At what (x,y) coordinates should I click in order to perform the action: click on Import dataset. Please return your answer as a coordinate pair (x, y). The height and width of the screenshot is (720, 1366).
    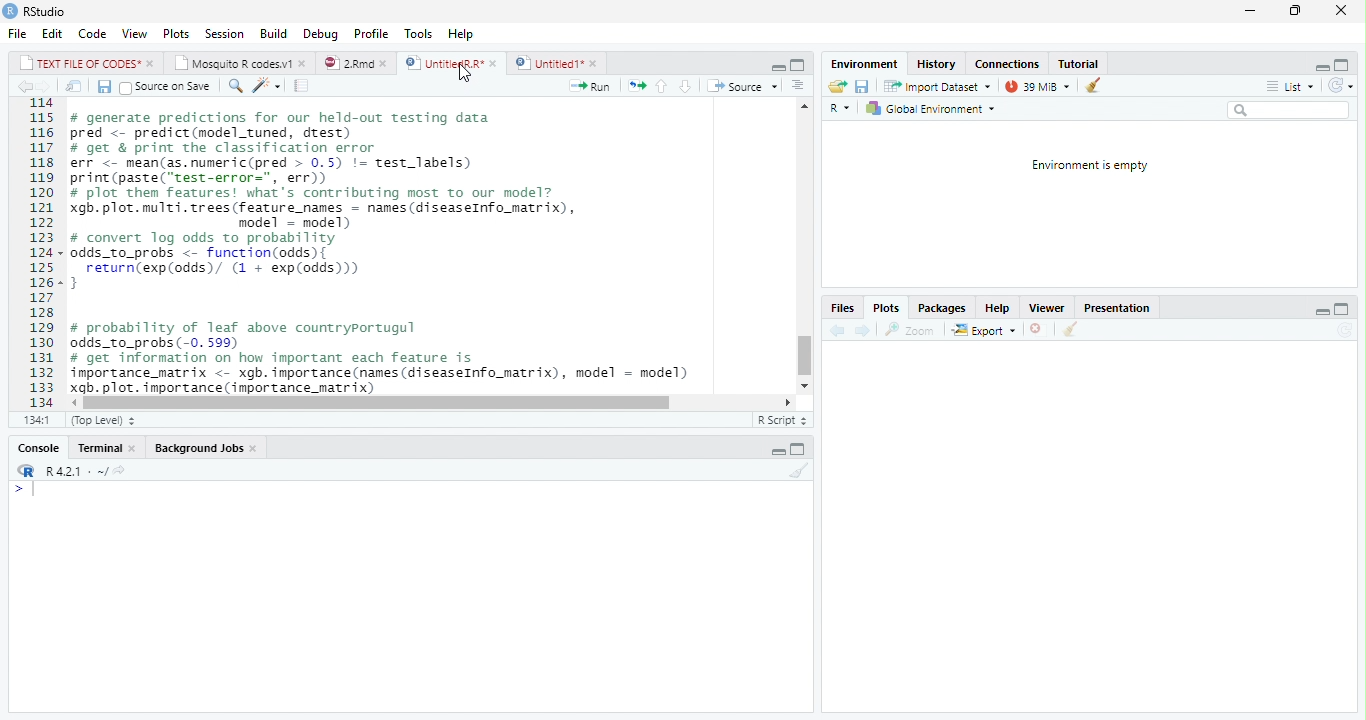
    Looking at the image, I should click on (936, 85).